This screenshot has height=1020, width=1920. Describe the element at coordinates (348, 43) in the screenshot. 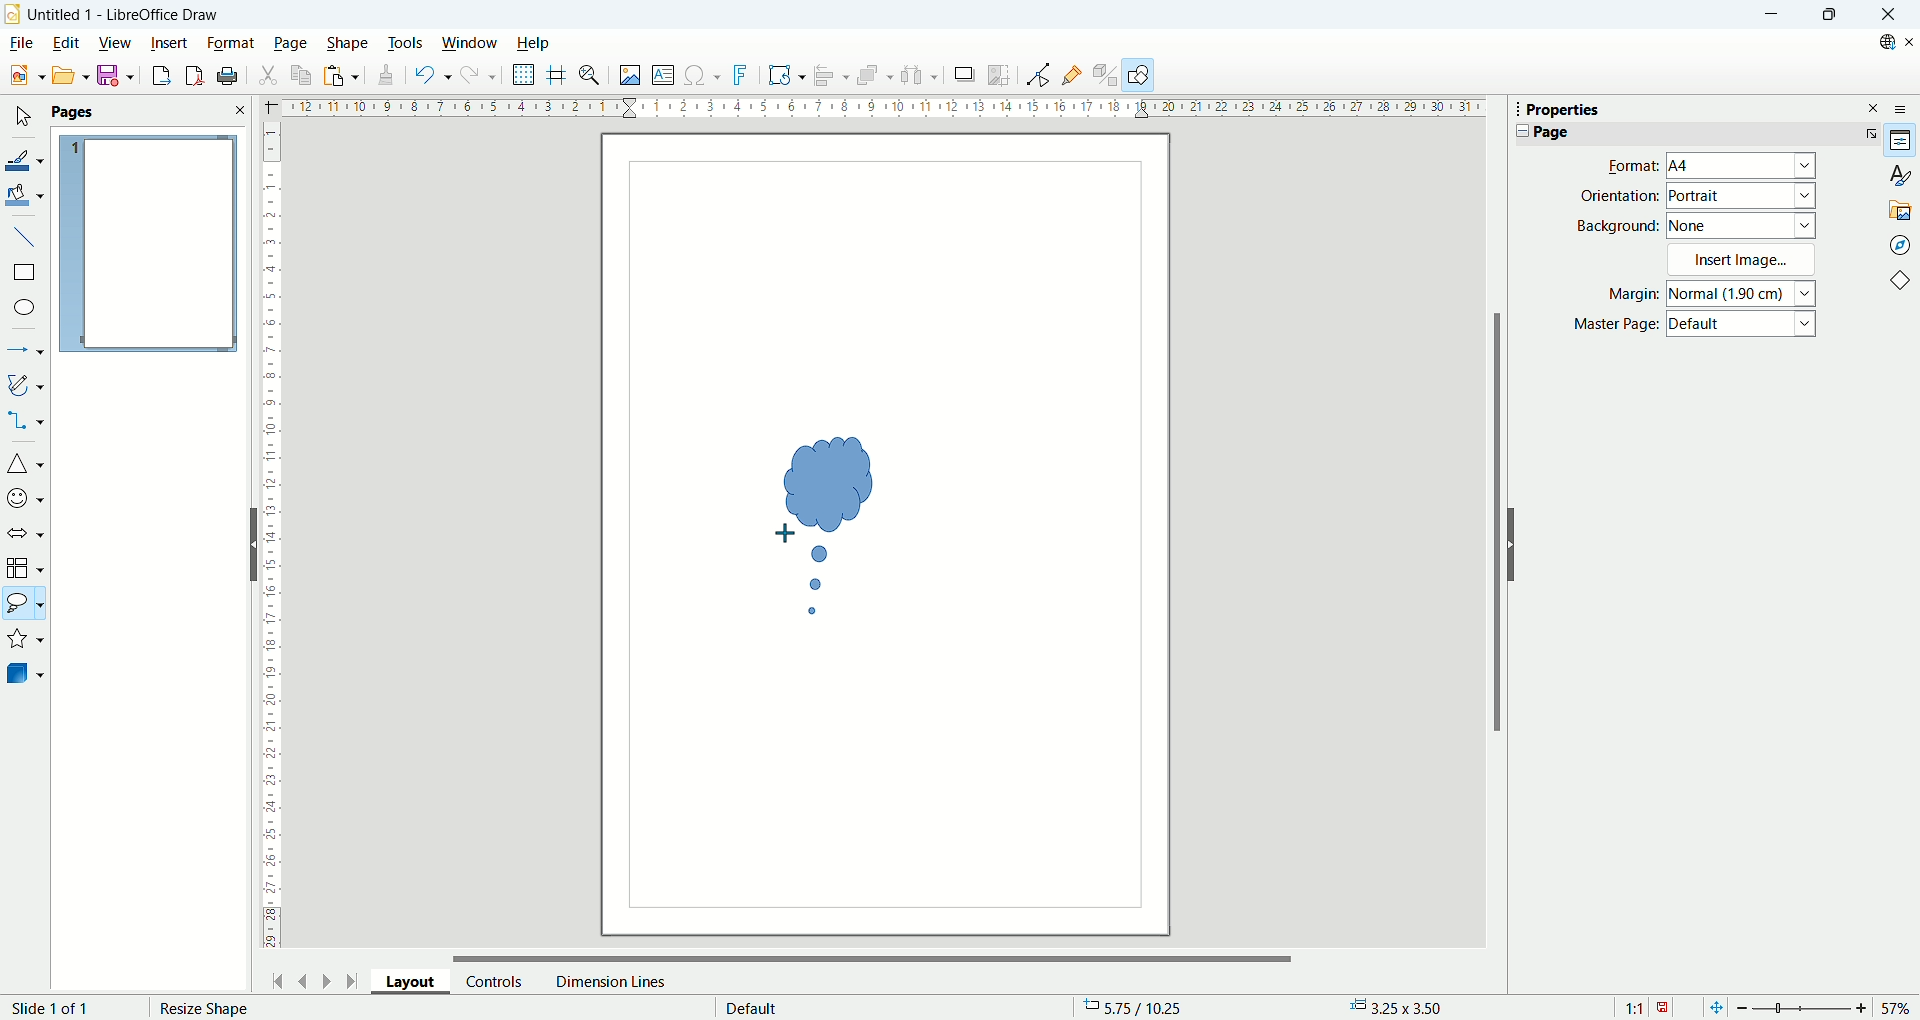

I see `shape` at that location.